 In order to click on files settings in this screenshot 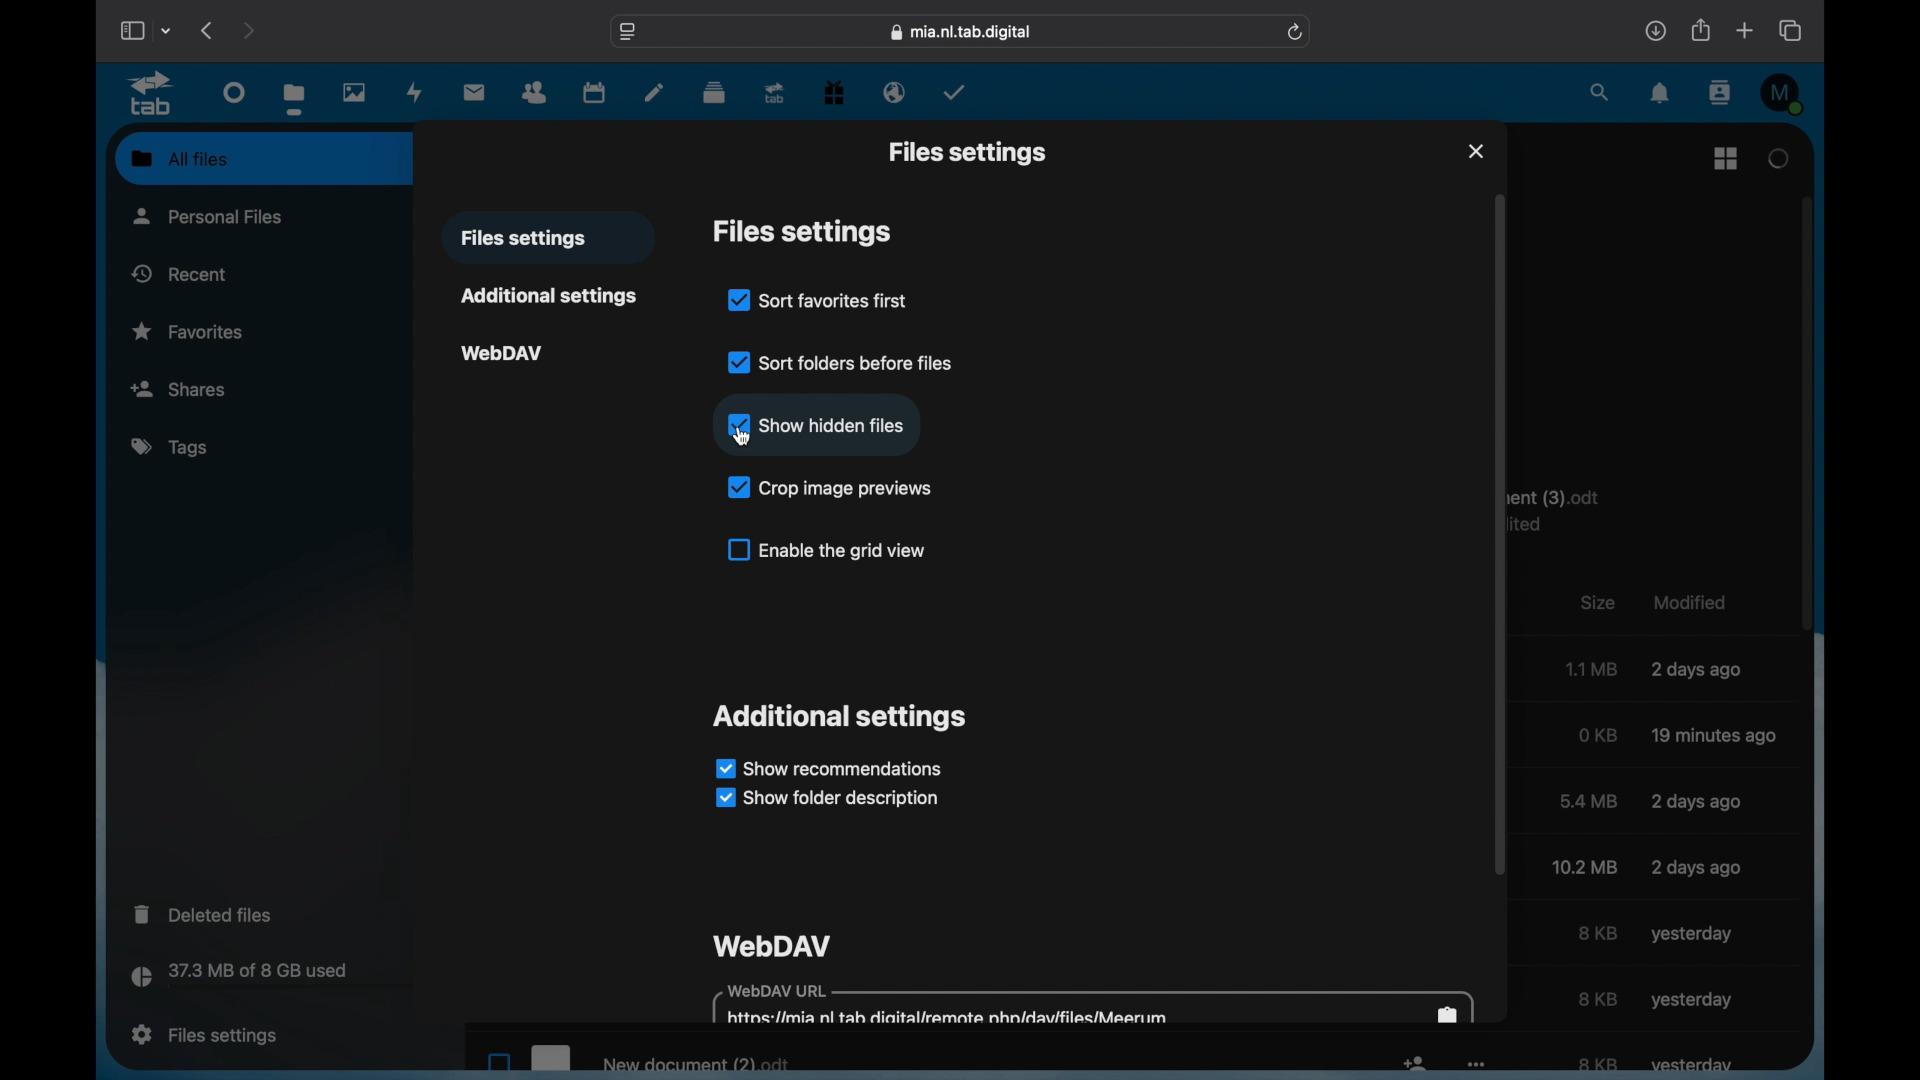, I will do `click(967, 154)`.